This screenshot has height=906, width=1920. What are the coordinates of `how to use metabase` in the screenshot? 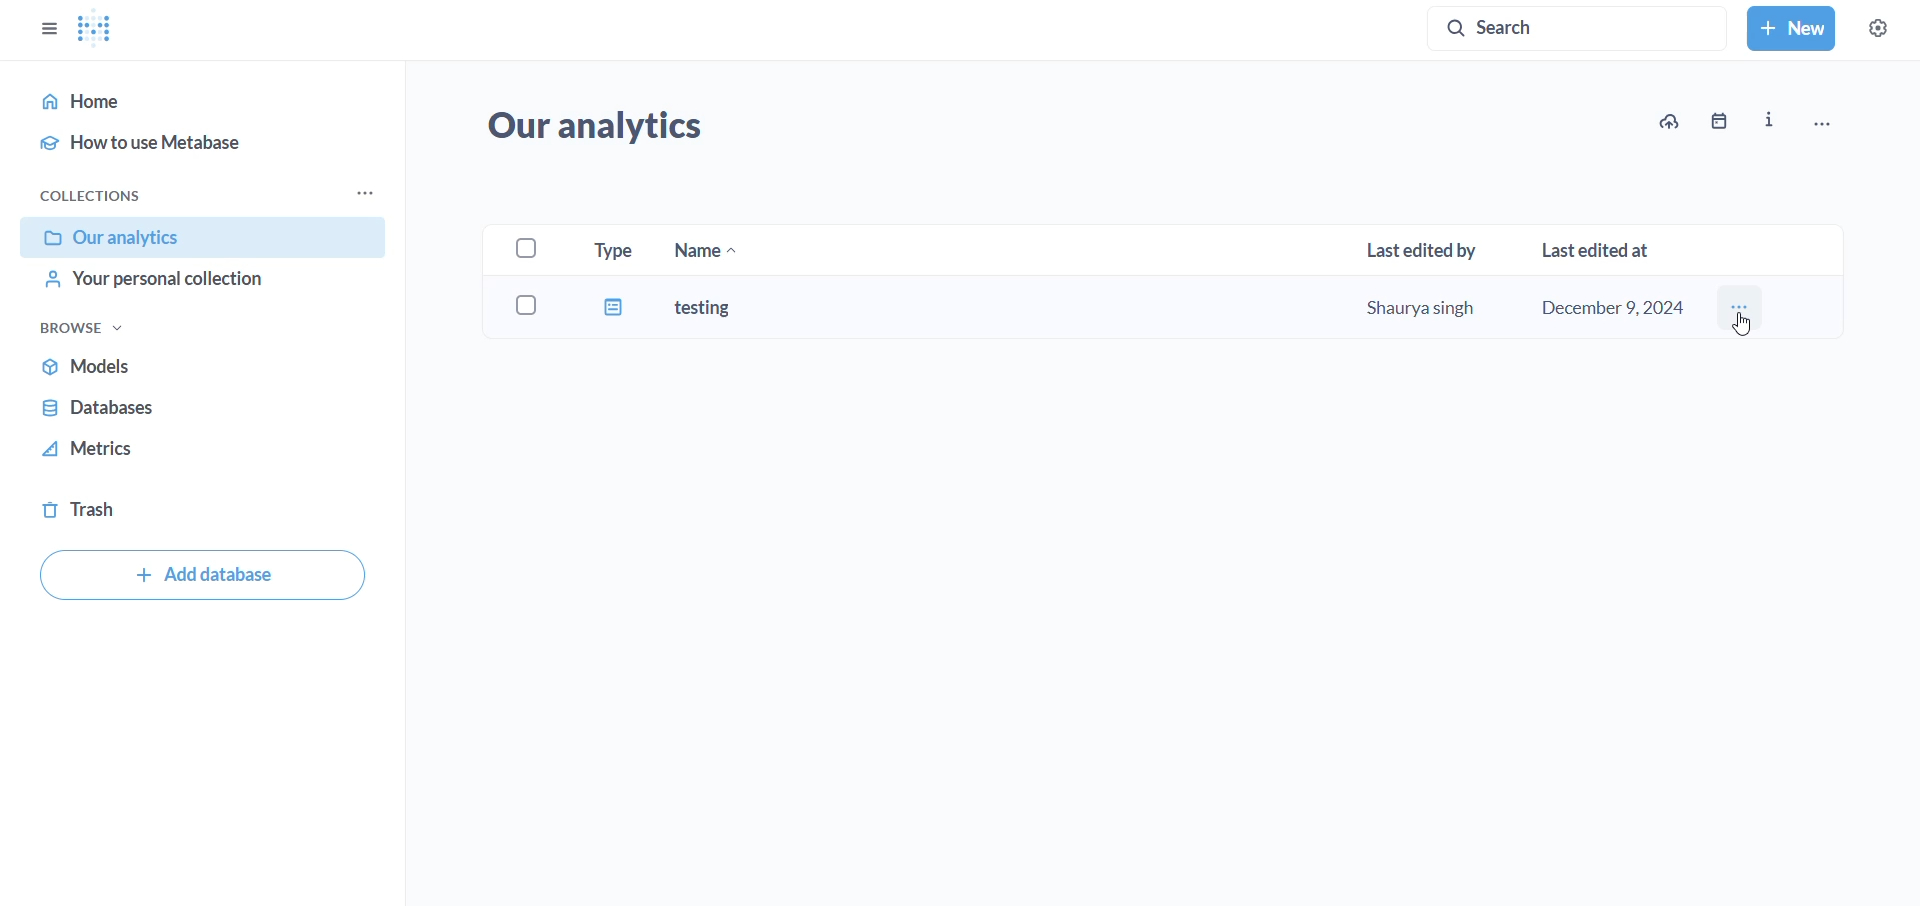 It's located at (193, 140).